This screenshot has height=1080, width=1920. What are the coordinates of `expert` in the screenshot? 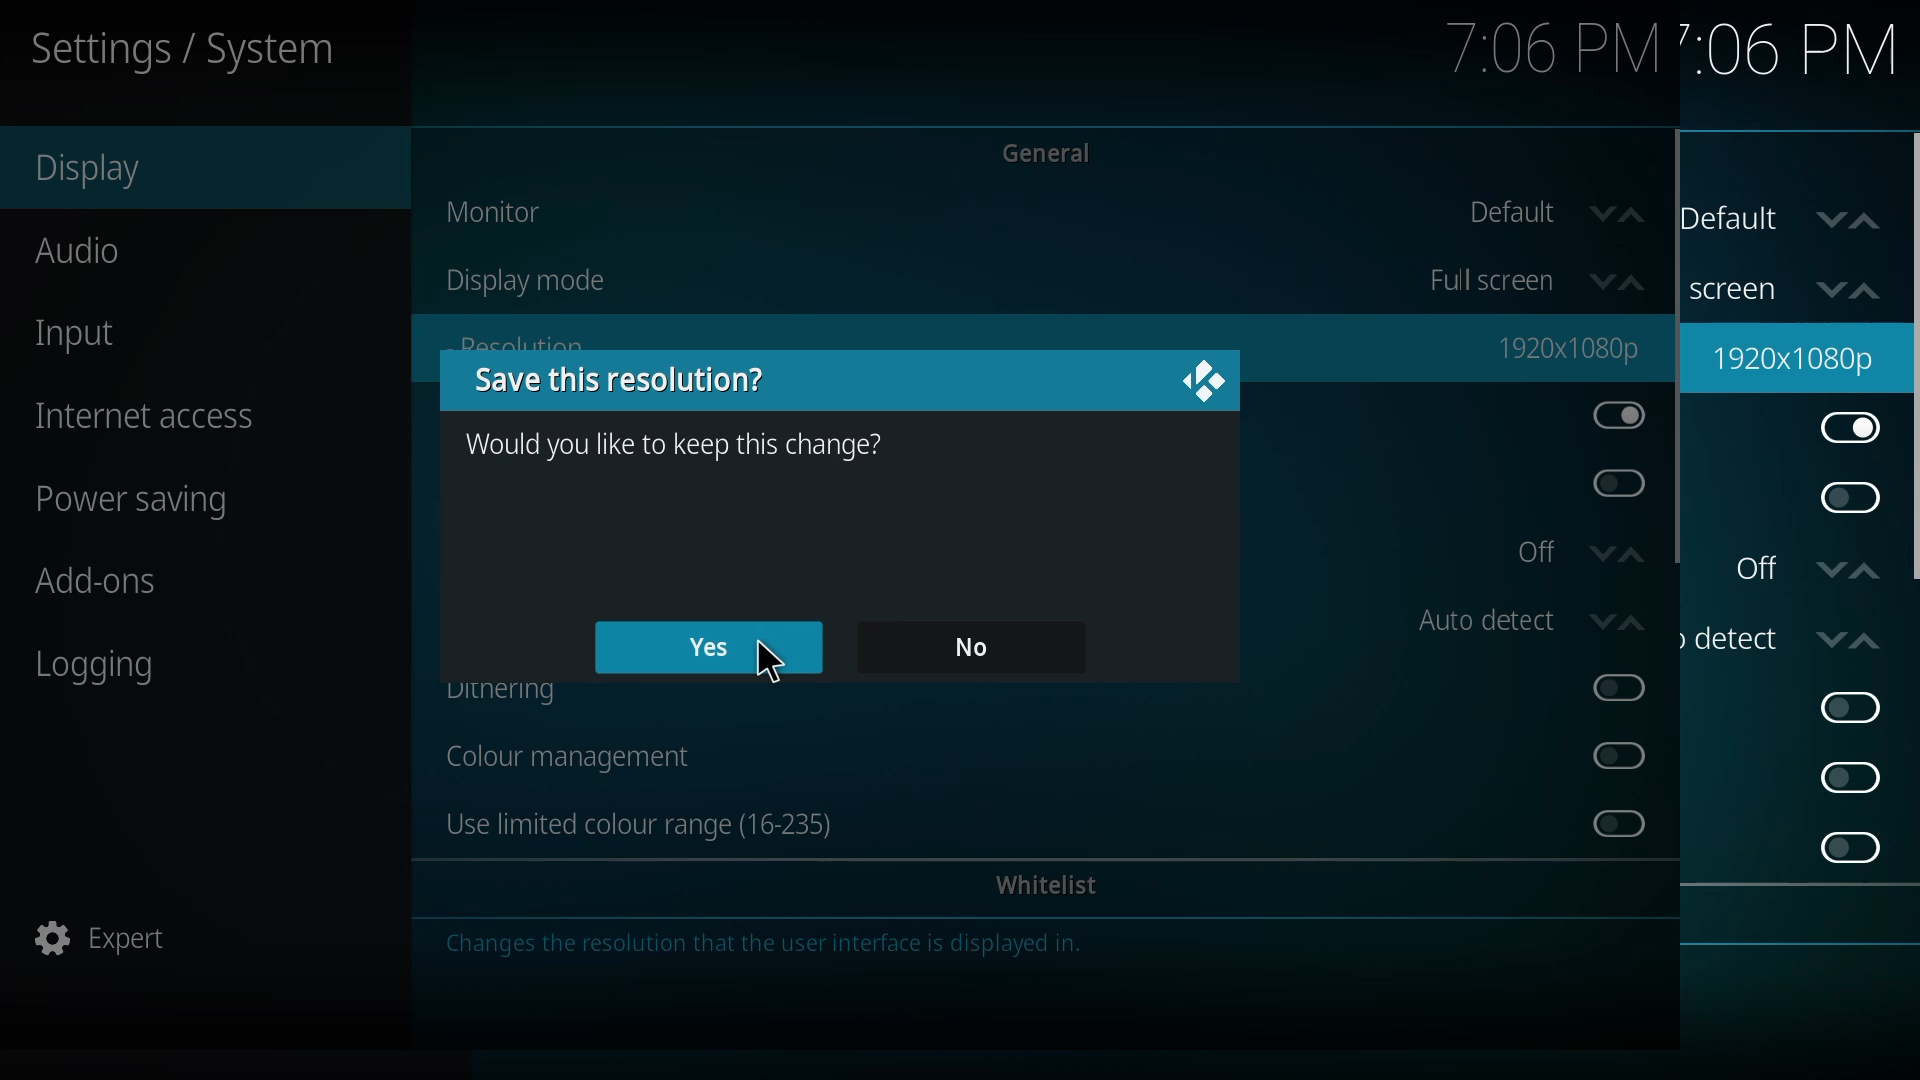 It's located at (118, 943).